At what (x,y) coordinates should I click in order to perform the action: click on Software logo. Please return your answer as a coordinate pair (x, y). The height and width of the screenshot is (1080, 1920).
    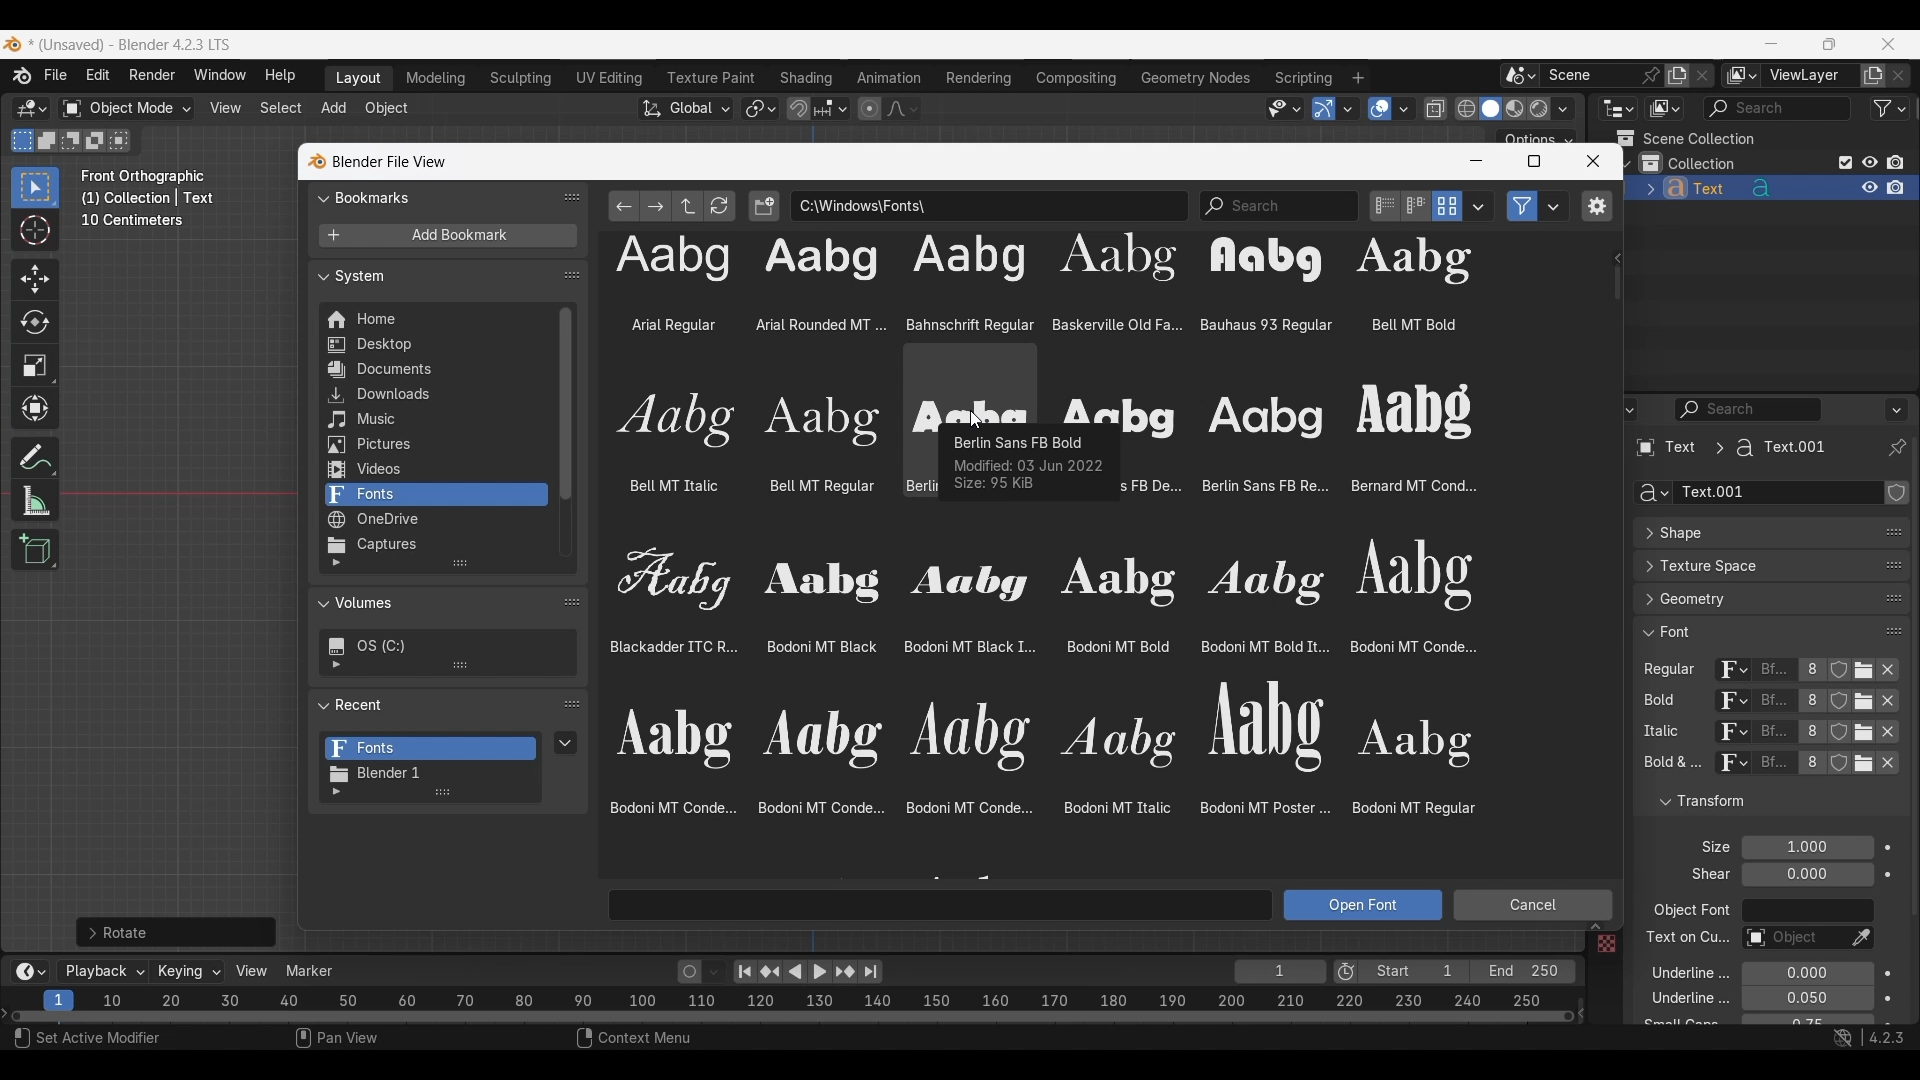
    Looking at the image, I should click on (12, 44).